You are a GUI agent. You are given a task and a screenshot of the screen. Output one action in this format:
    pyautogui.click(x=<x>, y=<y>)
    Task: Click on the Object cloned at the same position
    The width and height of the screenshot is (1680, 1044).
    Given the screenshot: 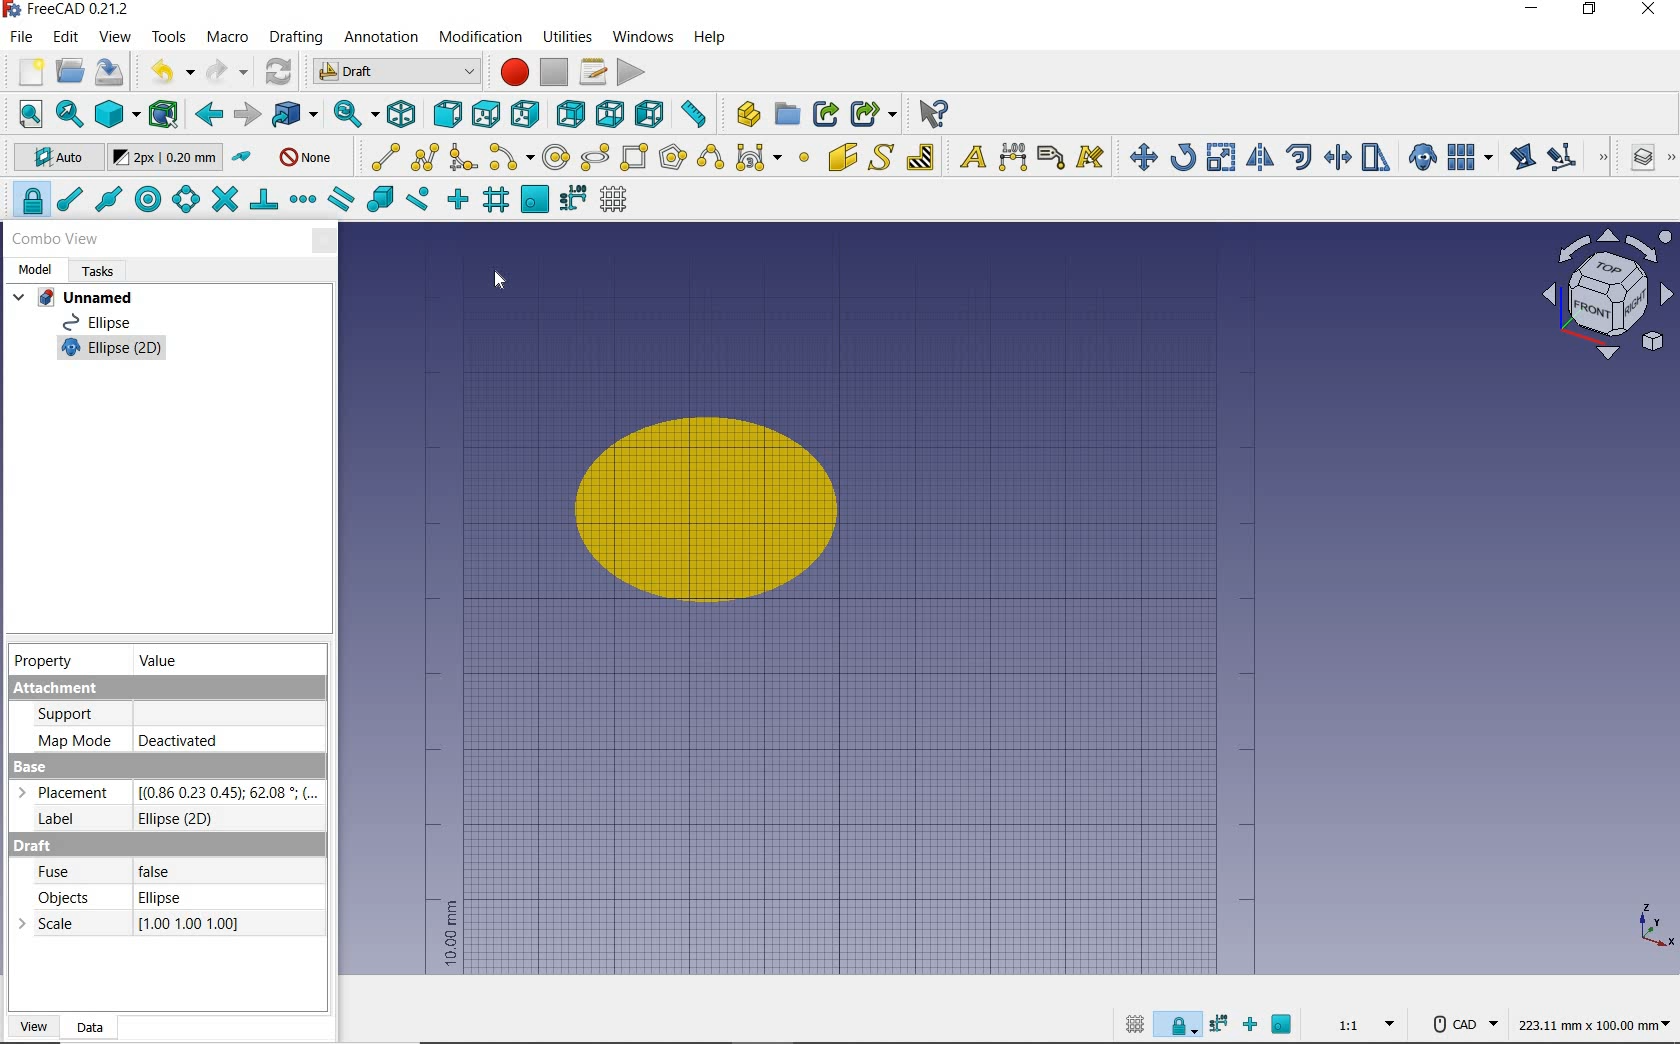 What is the action you would take?
    pyautogui.click(x=714, y=512)
    